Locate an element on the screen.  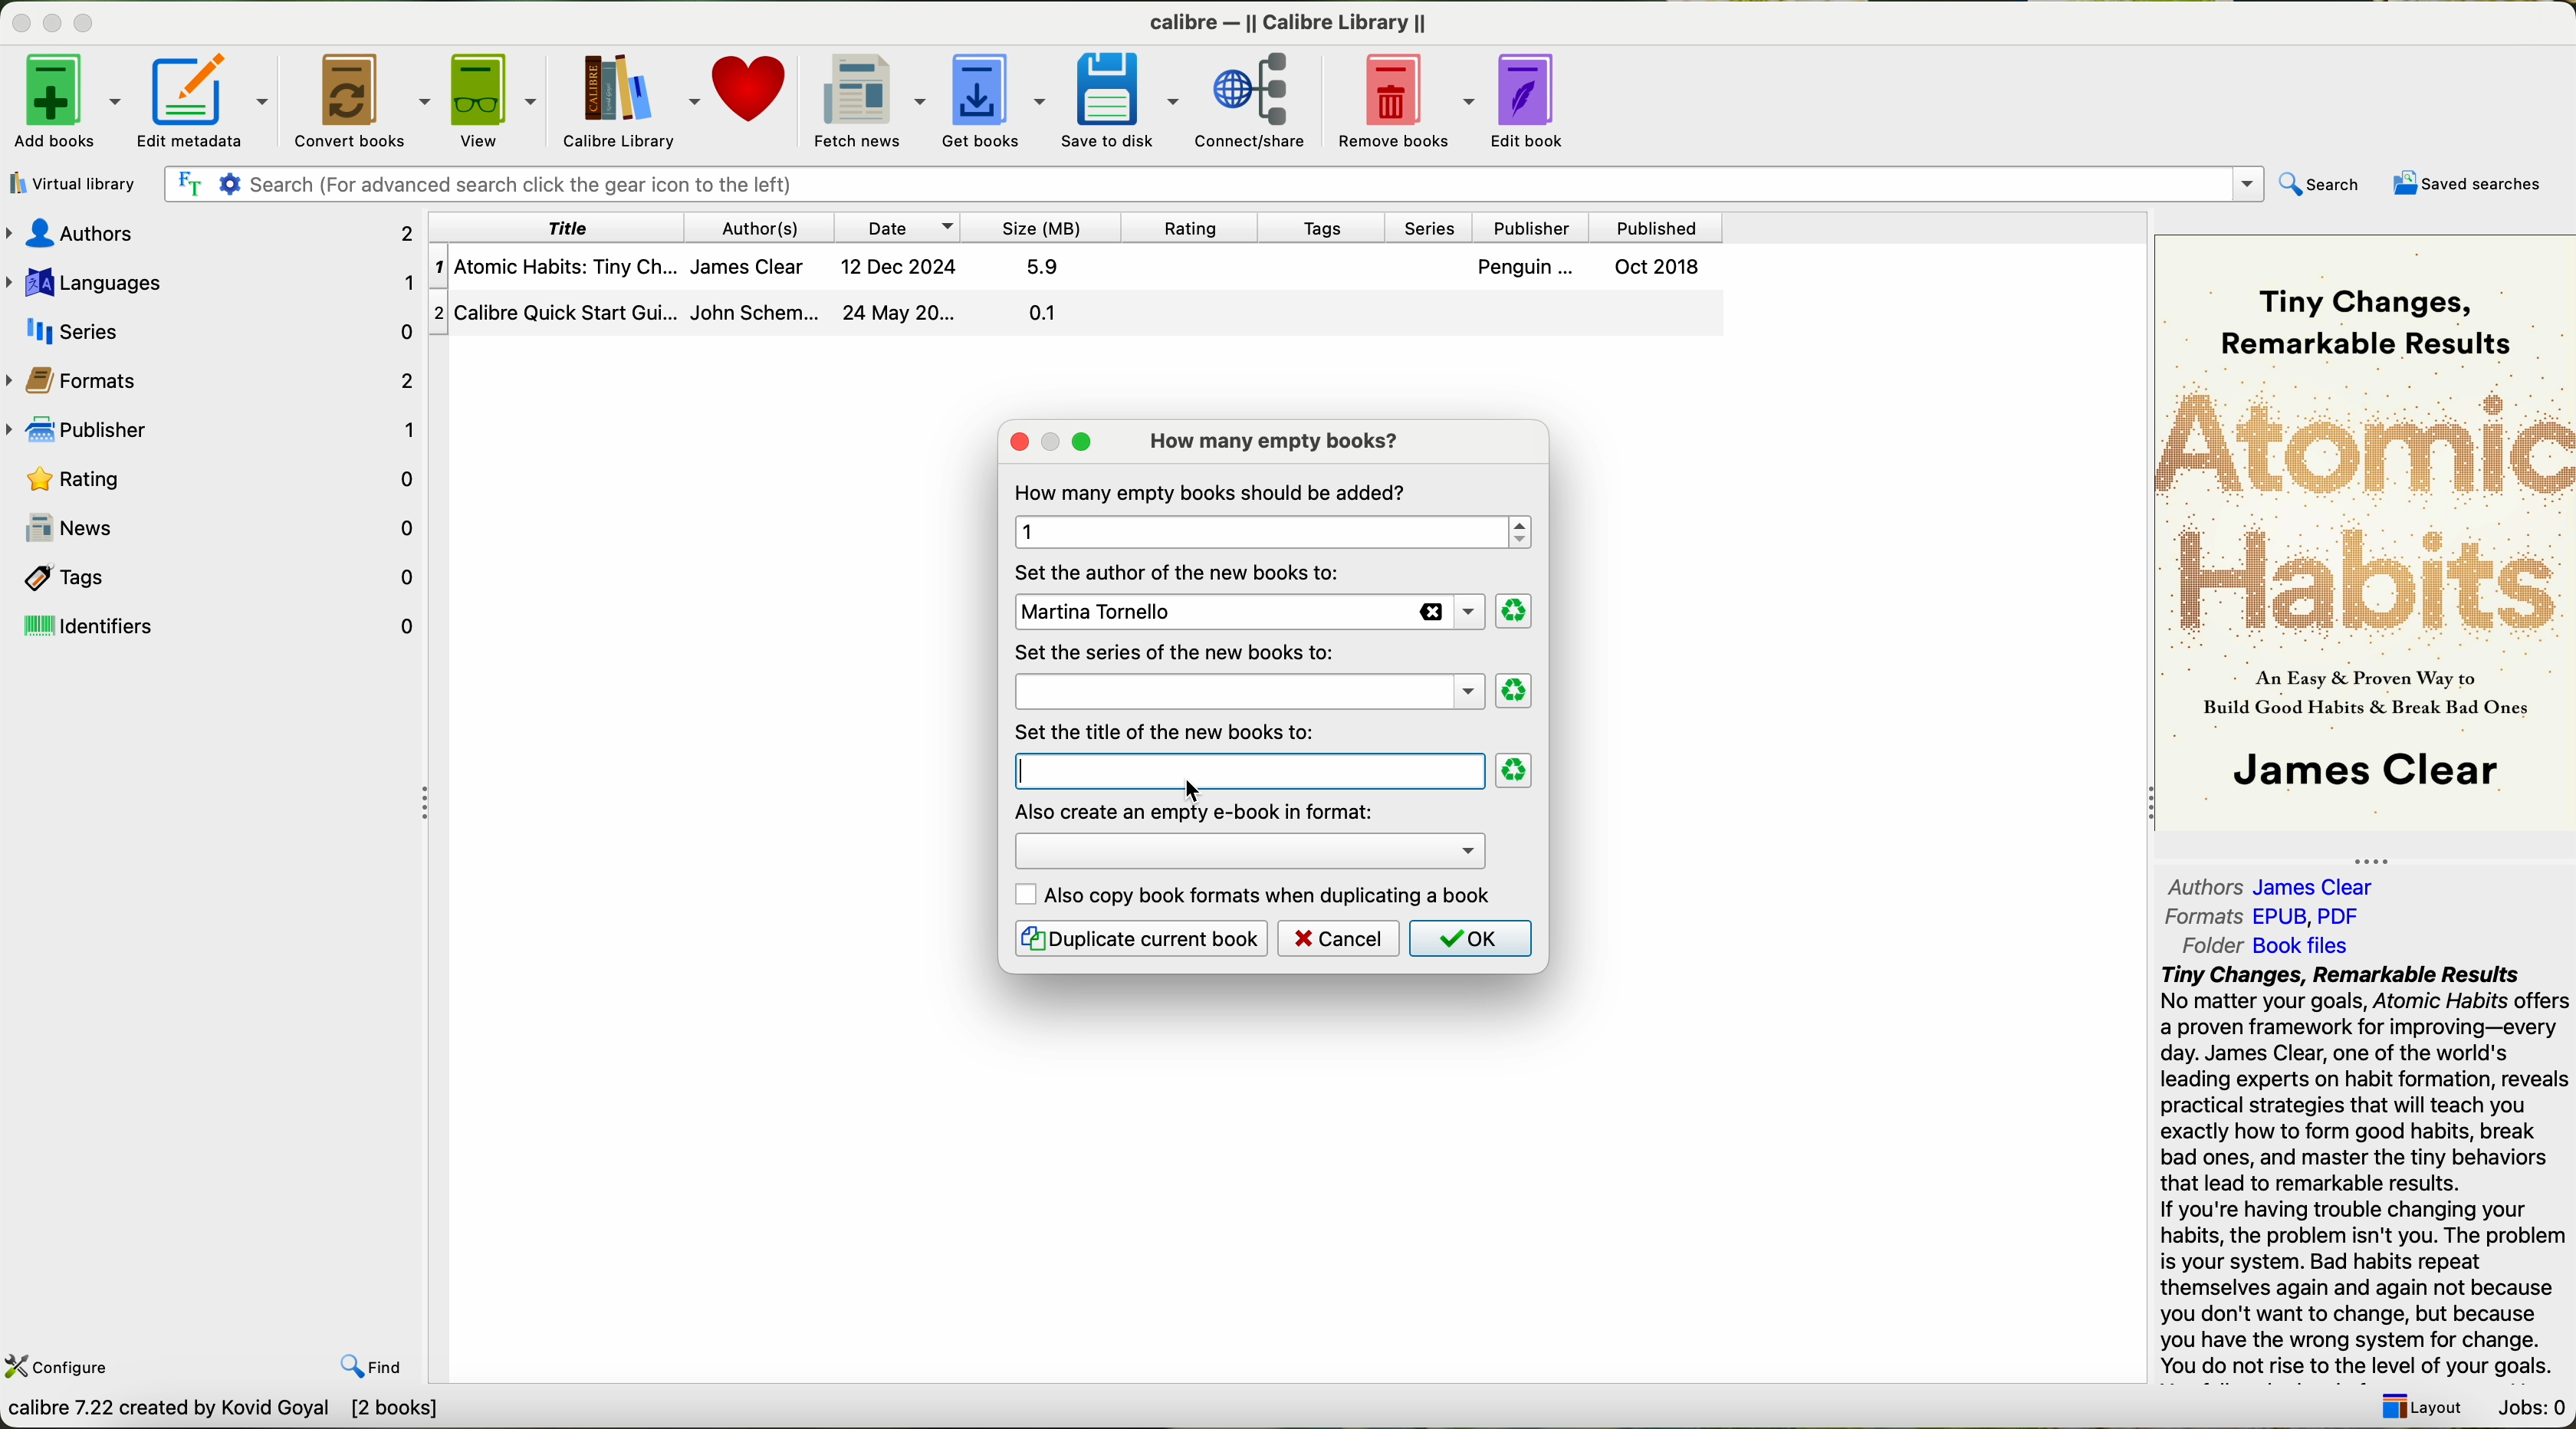
first book is located at coordinates (1080, 271).